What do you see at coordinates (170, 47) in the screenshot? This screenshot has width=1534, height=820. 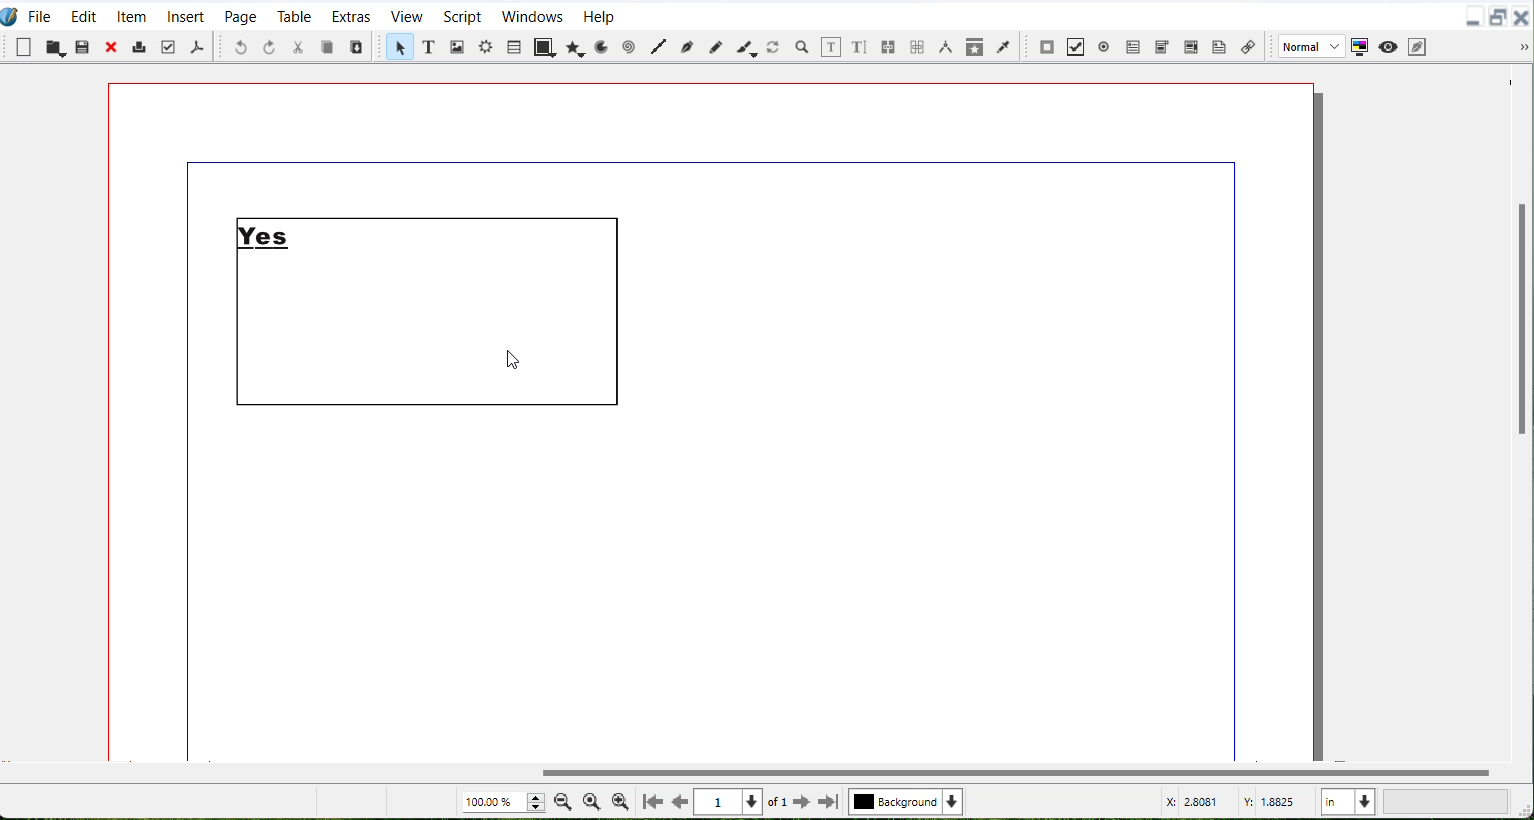 I see `Preflight verifier` at bounding box center [170, 47].